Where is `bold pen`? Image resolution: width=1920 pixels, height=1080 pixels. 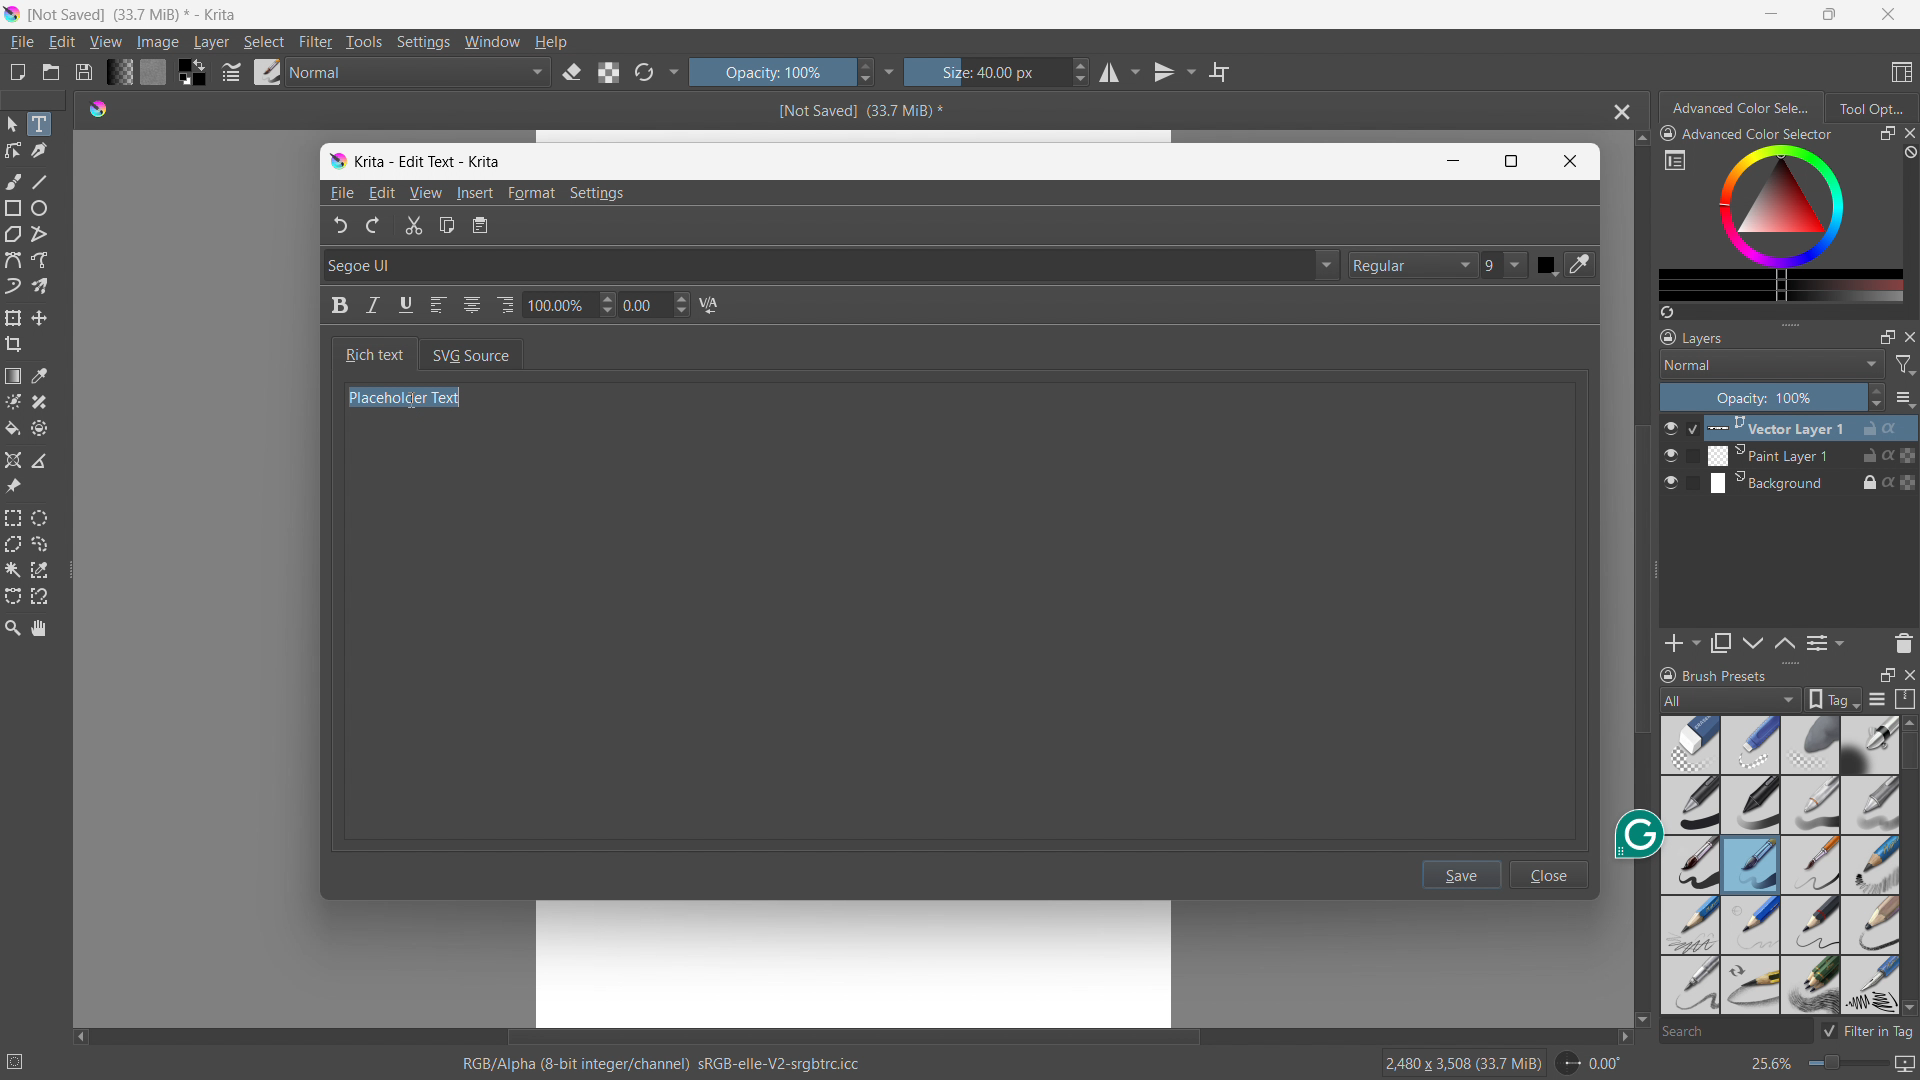 bold pen is located at coordinates (1689, 806).